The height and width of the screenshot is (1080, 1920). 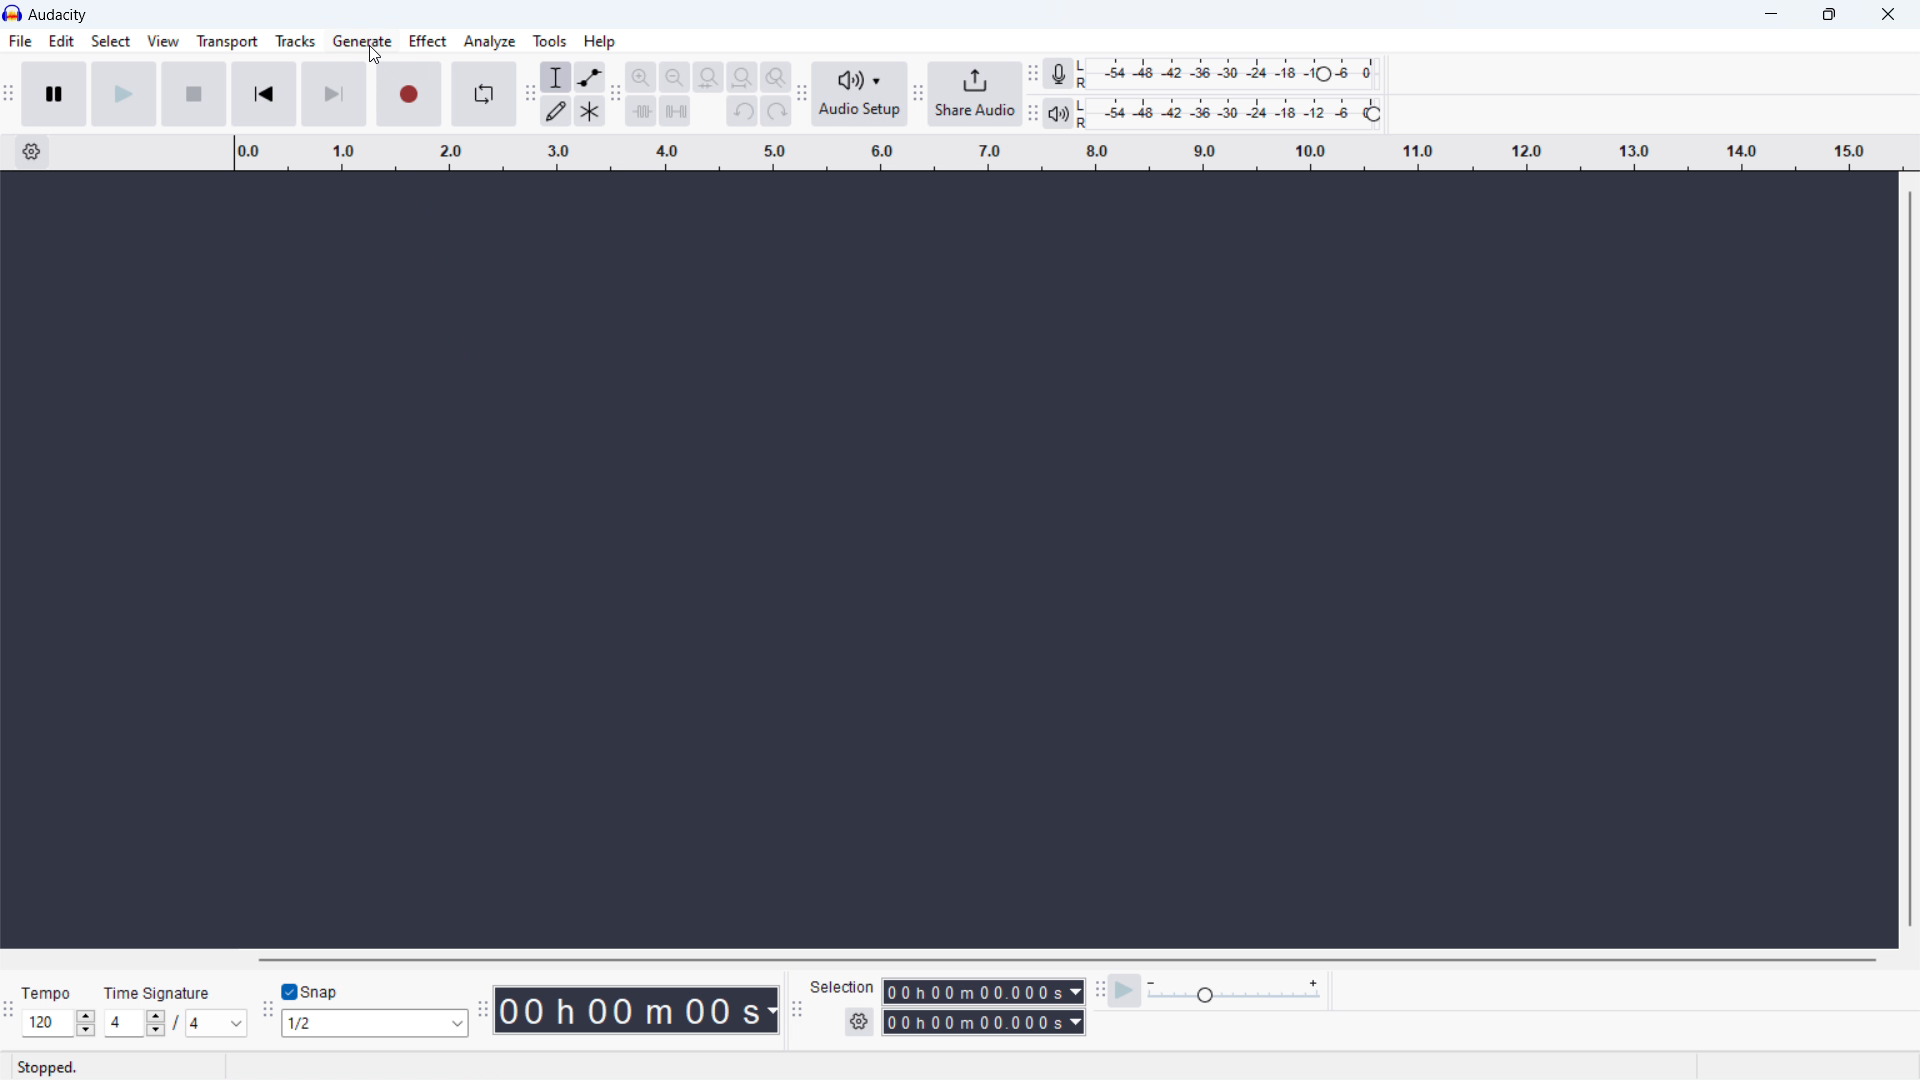 I want to click on stop, so click(x=194, y=94).